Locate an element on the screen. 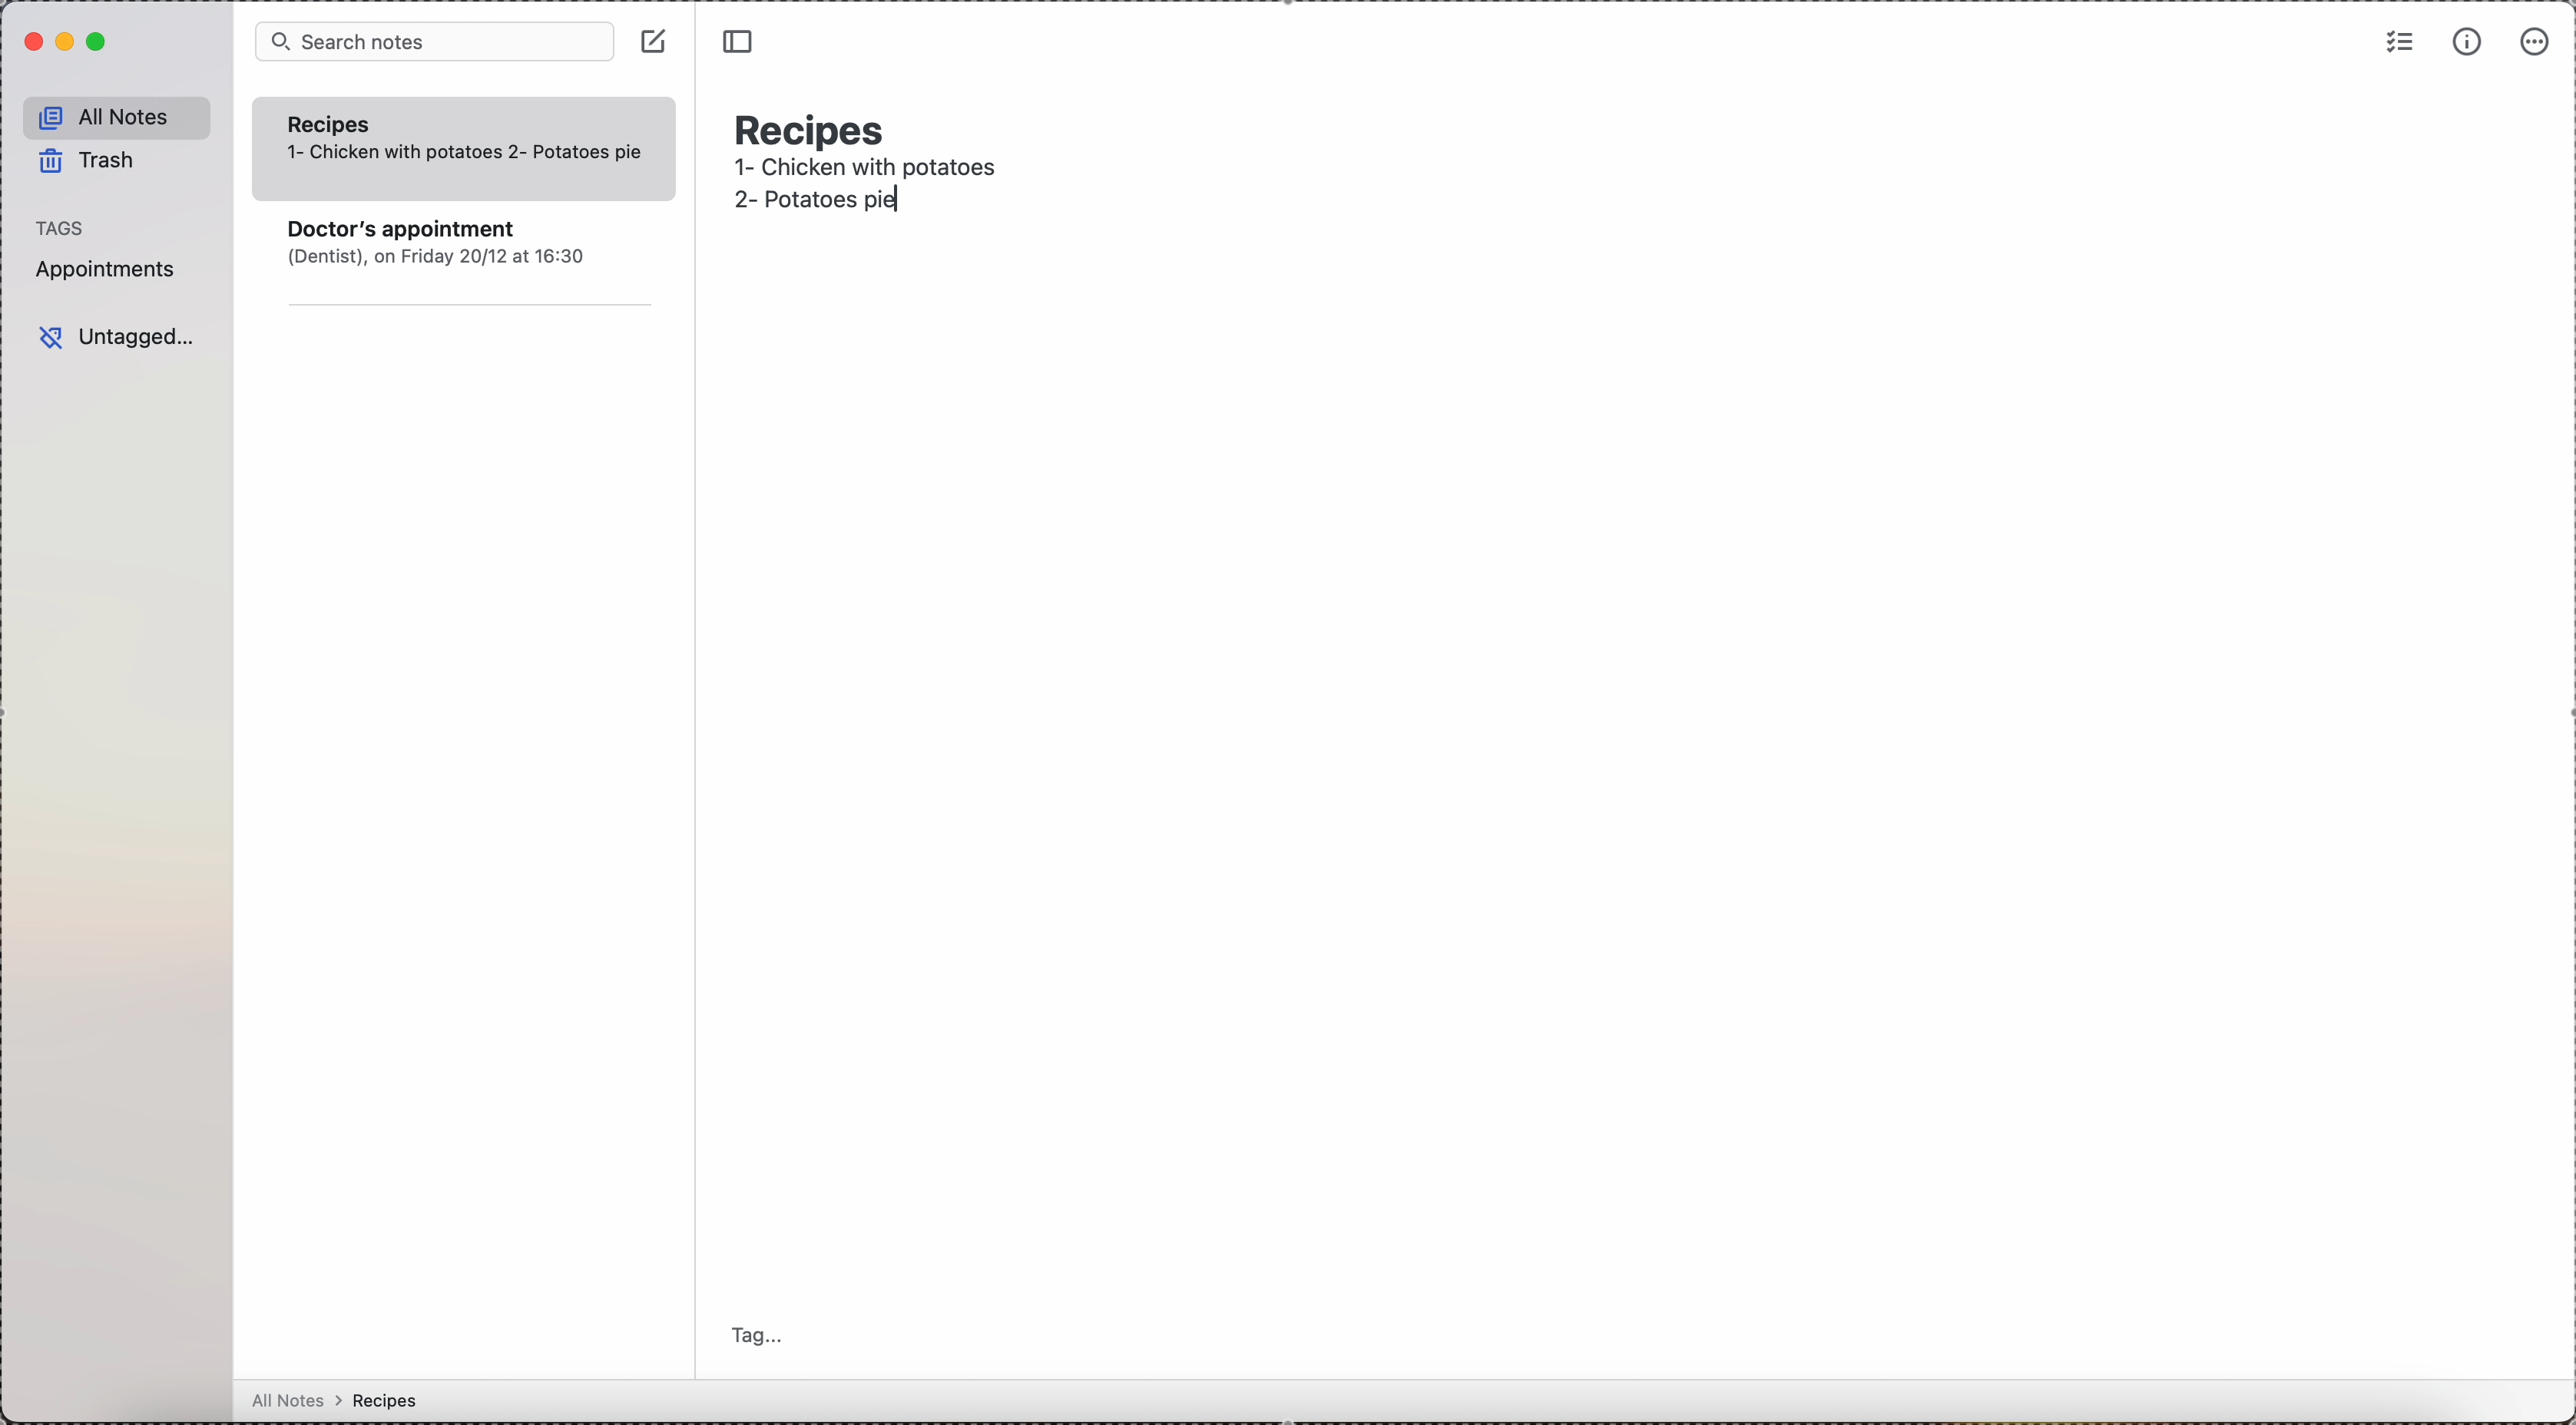 The width and height of the screenshot is (2576, 1425). tags is located at coordinates (59, 225).